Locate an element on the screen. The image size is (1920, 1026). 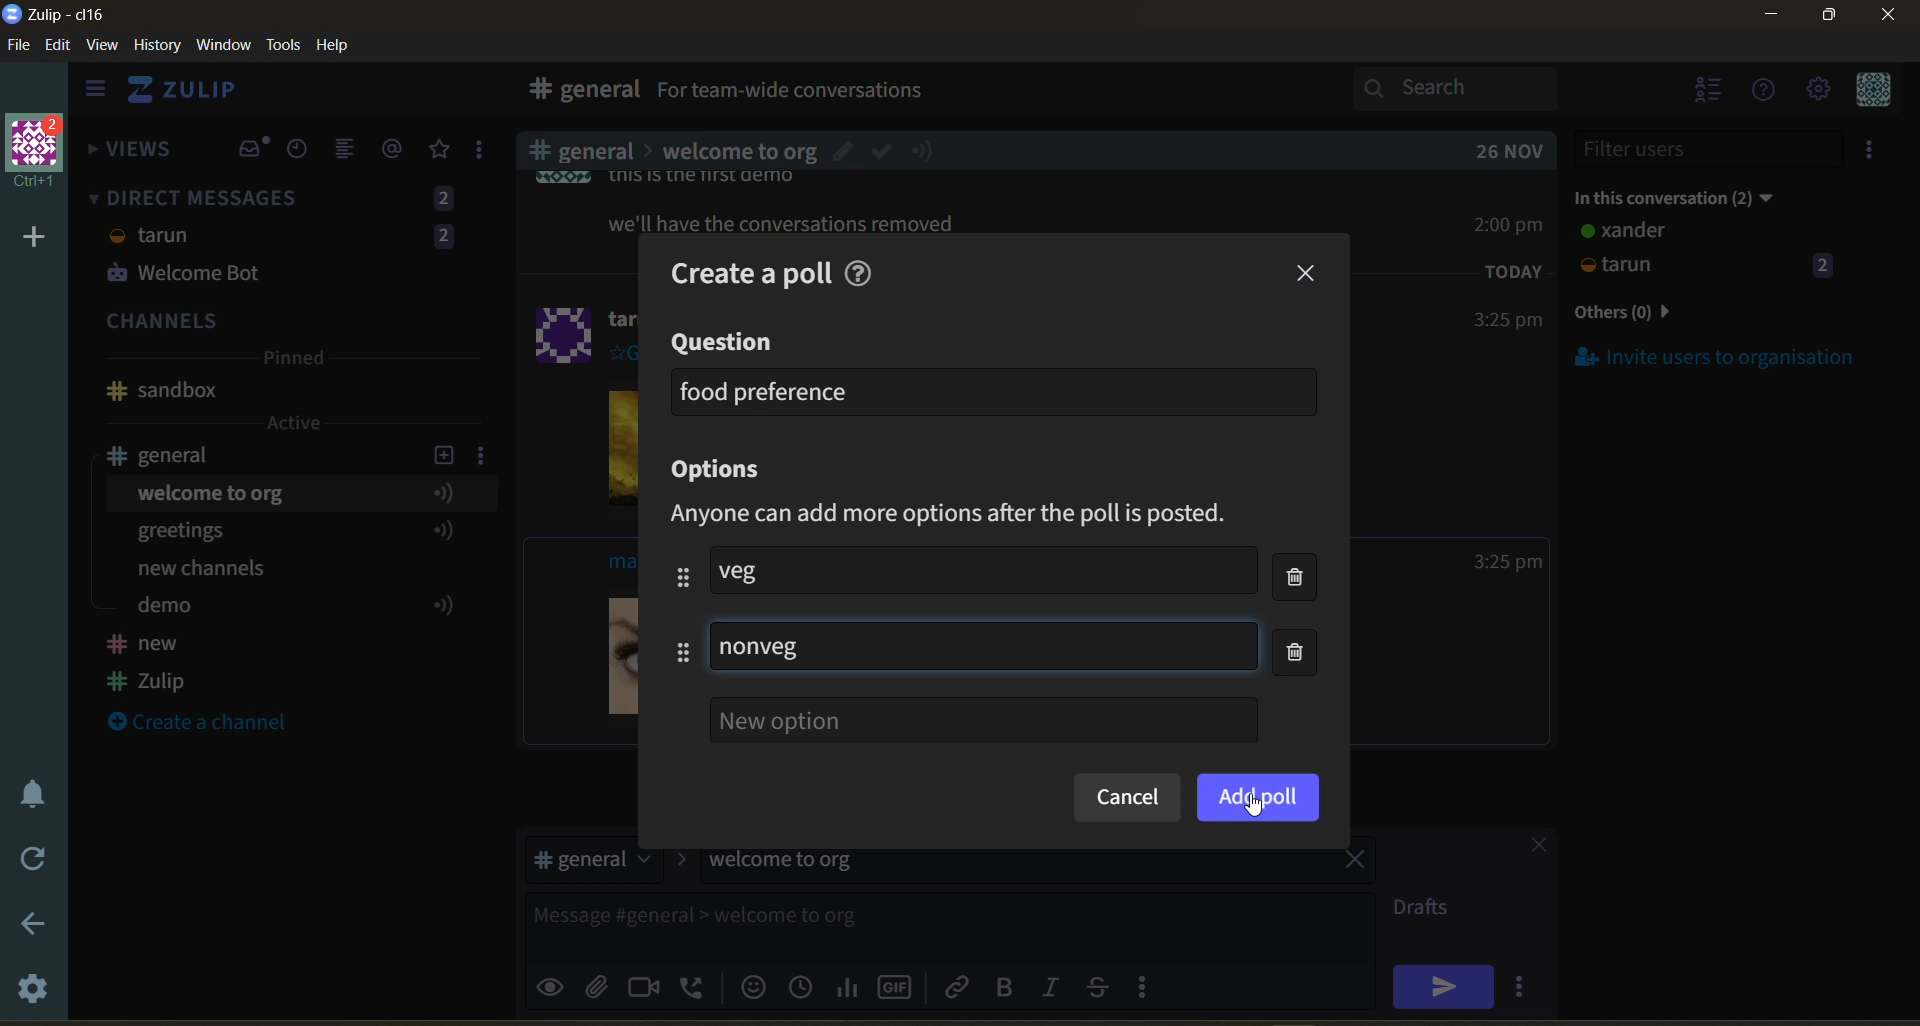
cursor is located at coordinates (1255, 807).